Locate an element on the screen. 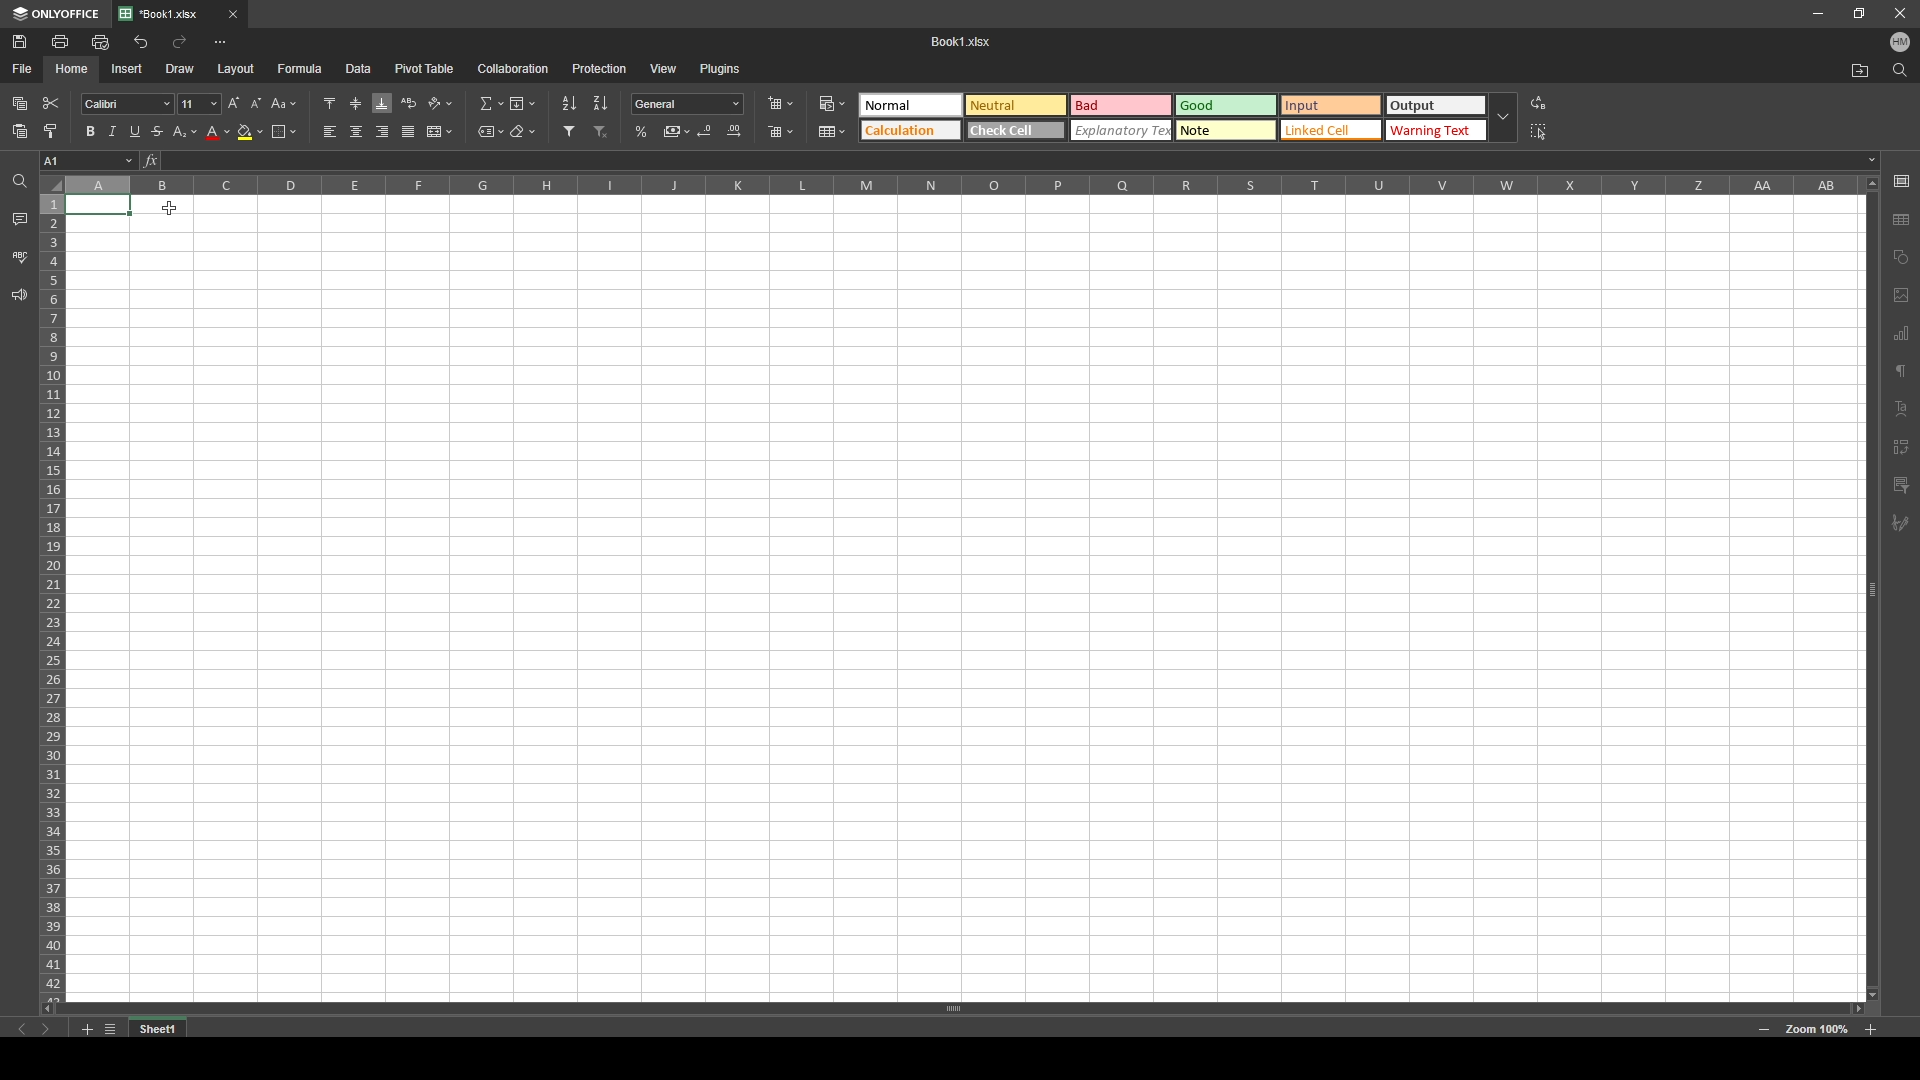  align middle is located at coordinates (356, 102).